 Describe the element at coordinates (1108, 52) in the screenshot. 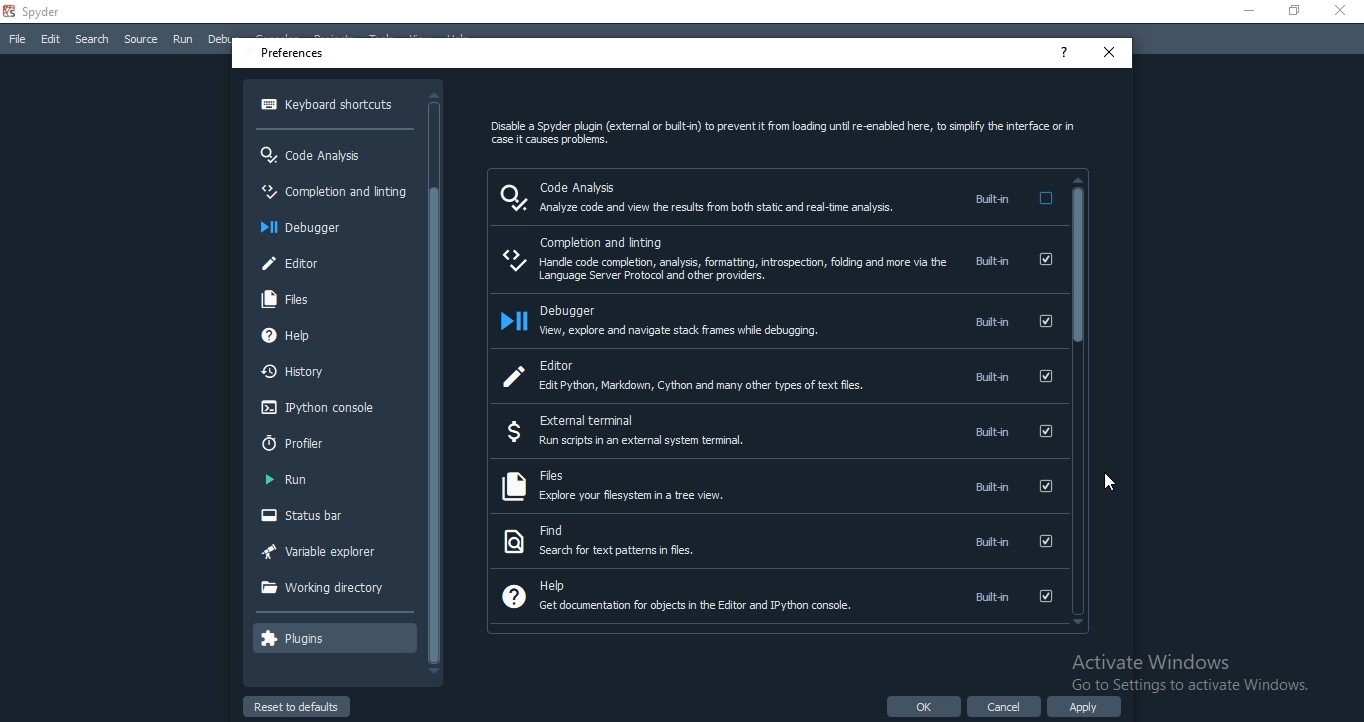

I see `close` at that location.